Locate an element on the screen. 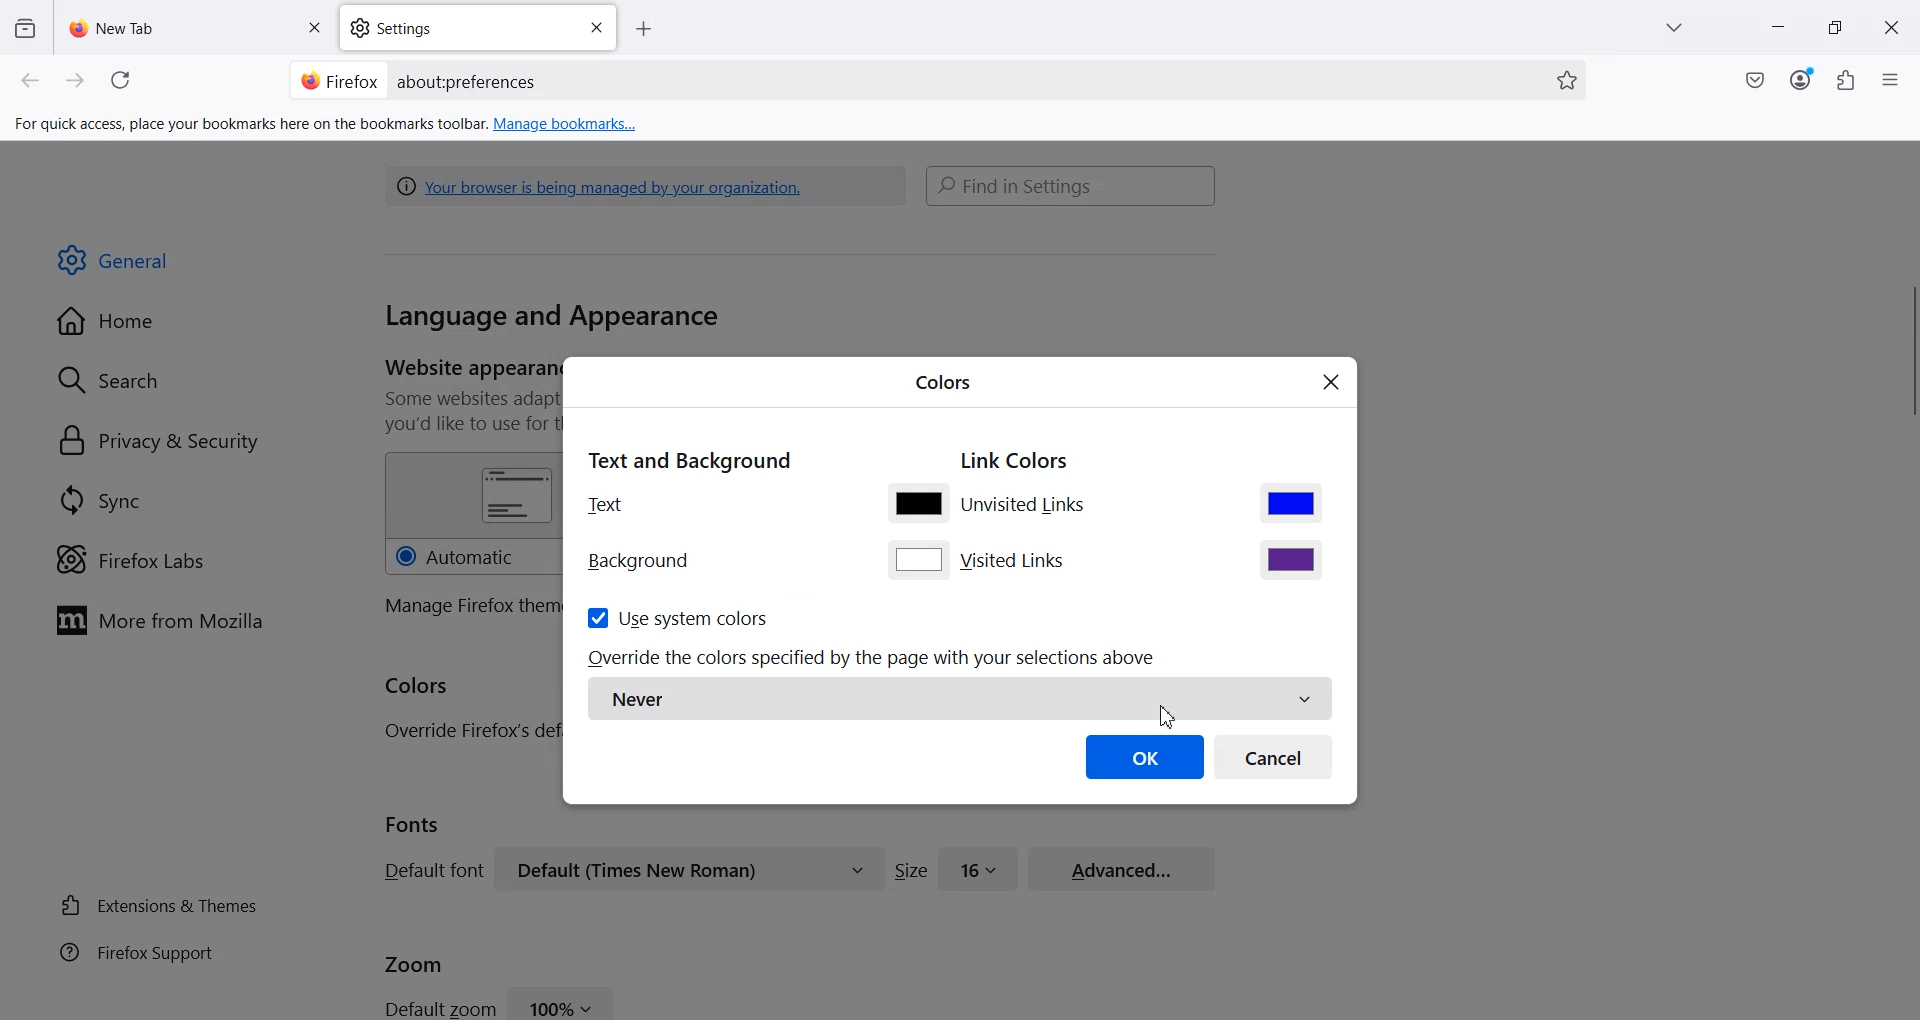  Choose Color is located at coordinates (1292, 559).